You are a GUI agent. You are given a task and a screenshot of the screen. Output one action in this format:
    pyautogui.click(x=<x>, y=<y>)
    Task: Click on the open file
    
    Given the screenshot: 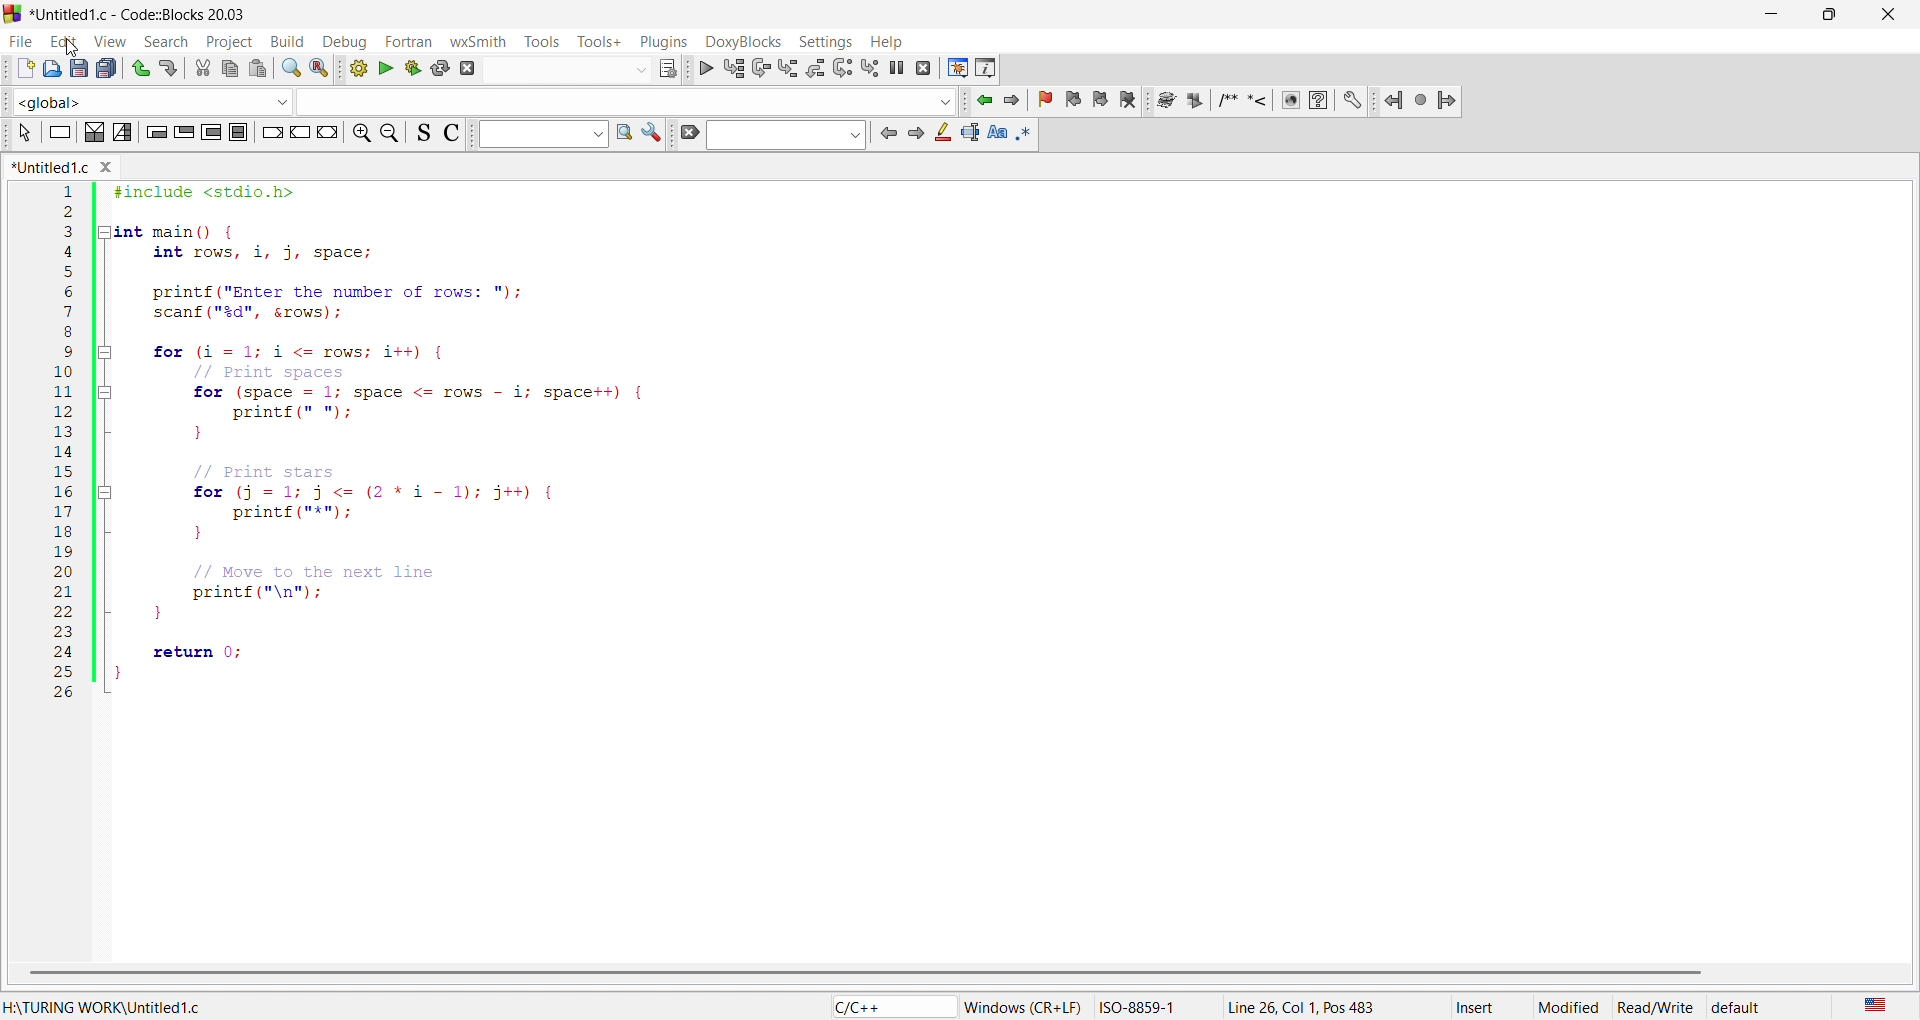 What is the action you would take?
    pyautogui.click(x=52, y=69)
    